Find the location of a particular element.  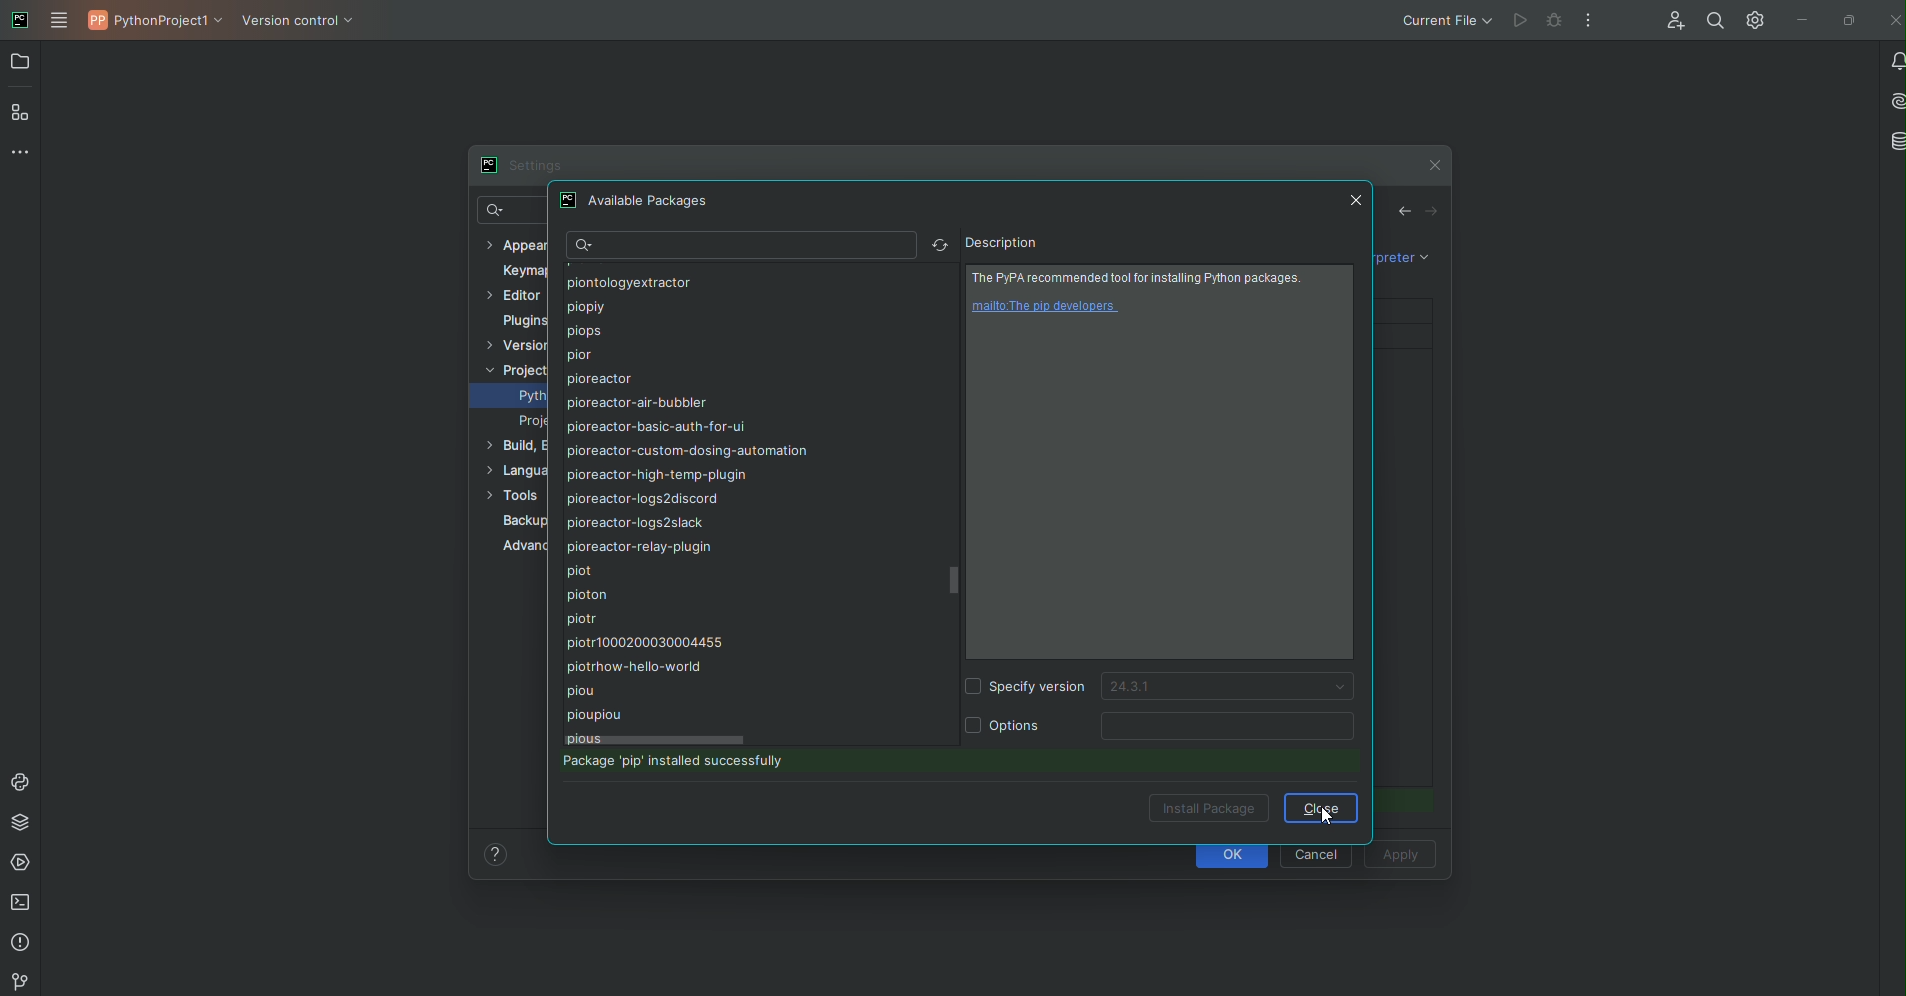

Current file is located at coordinates (1444, 21).